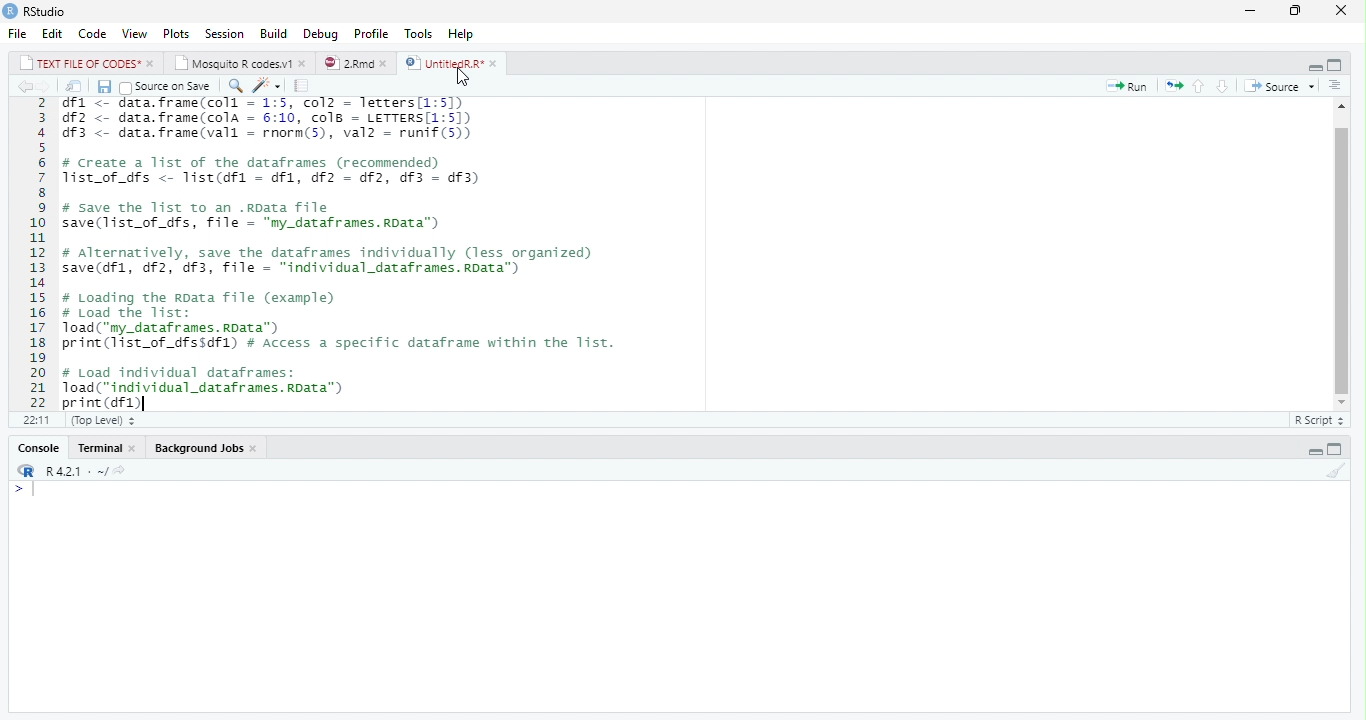 The image size is (1366, 720). I want to click on vertical scroll bar, so click(1336, 256).